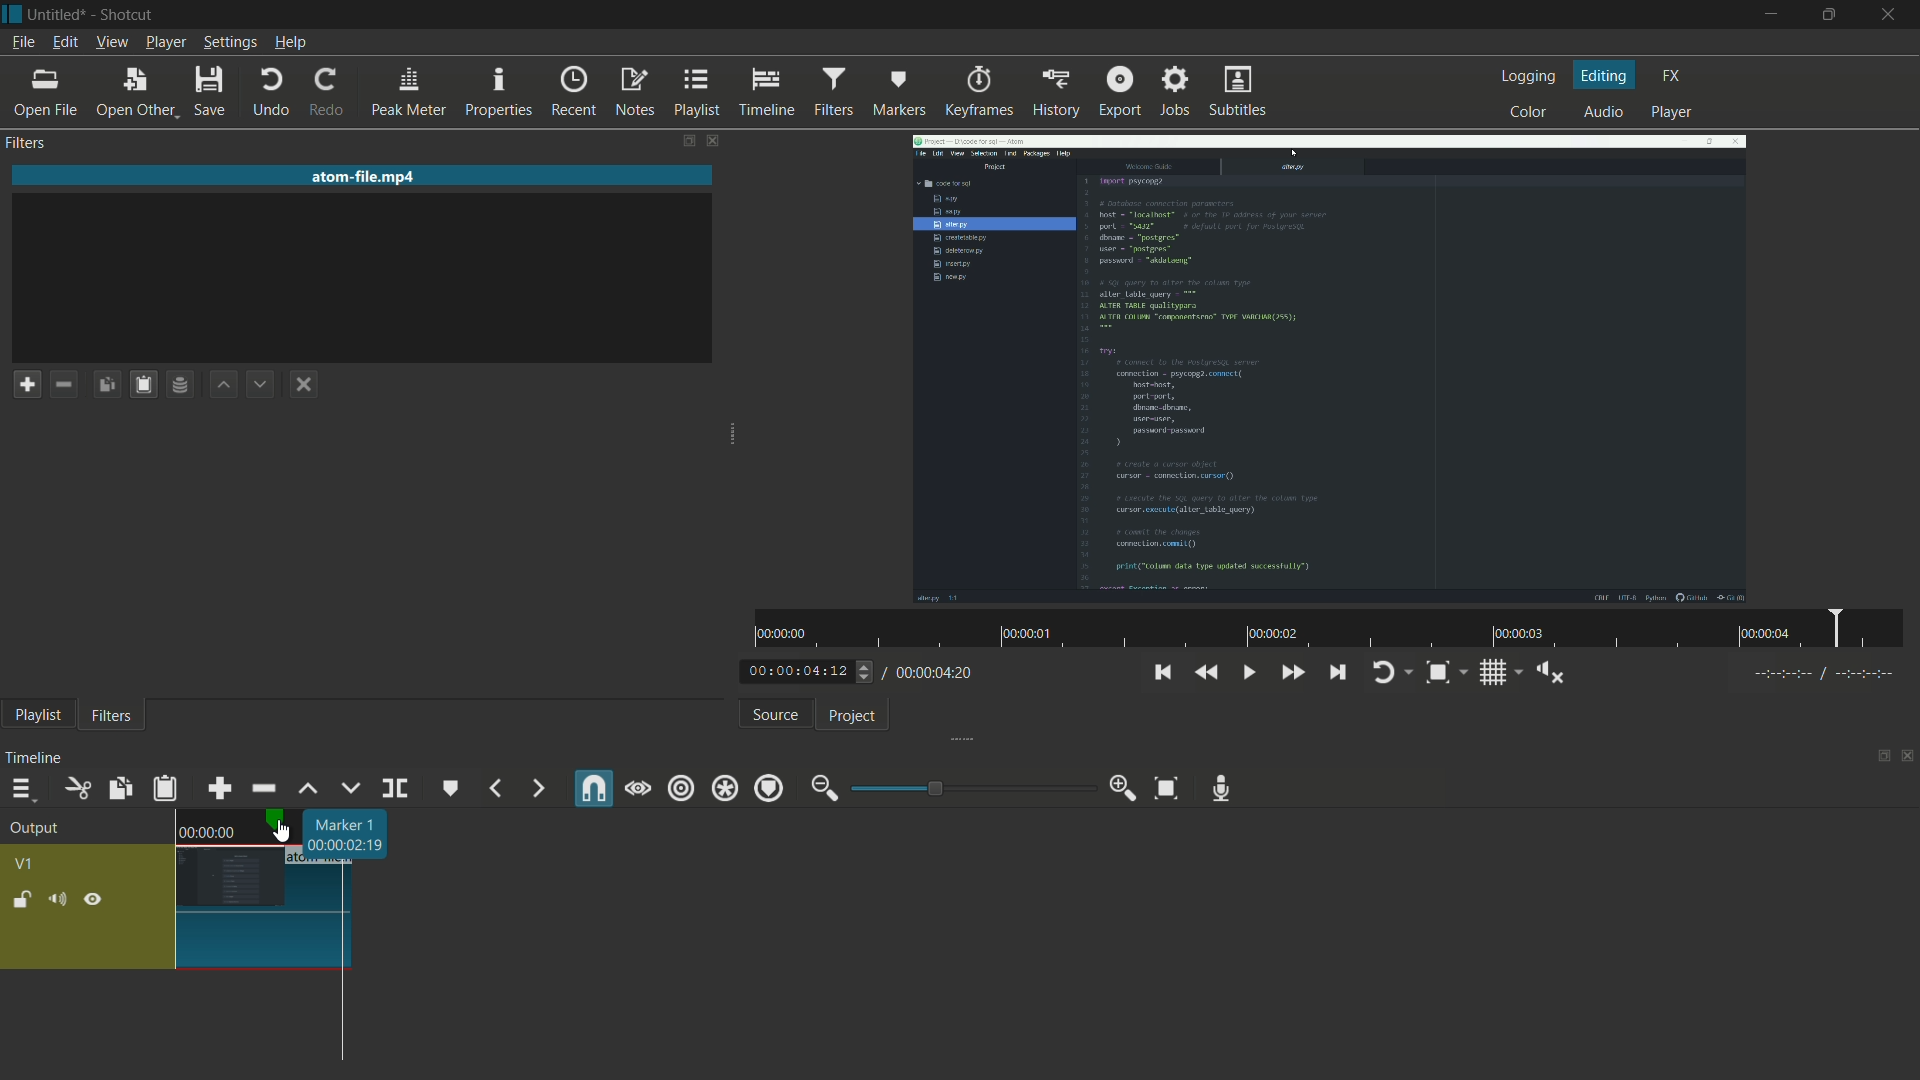 This screenshot has height=1080, width=1920. Describe the element at coordinates (406, 93) in the screenshot. I see `peak meter` at that location.